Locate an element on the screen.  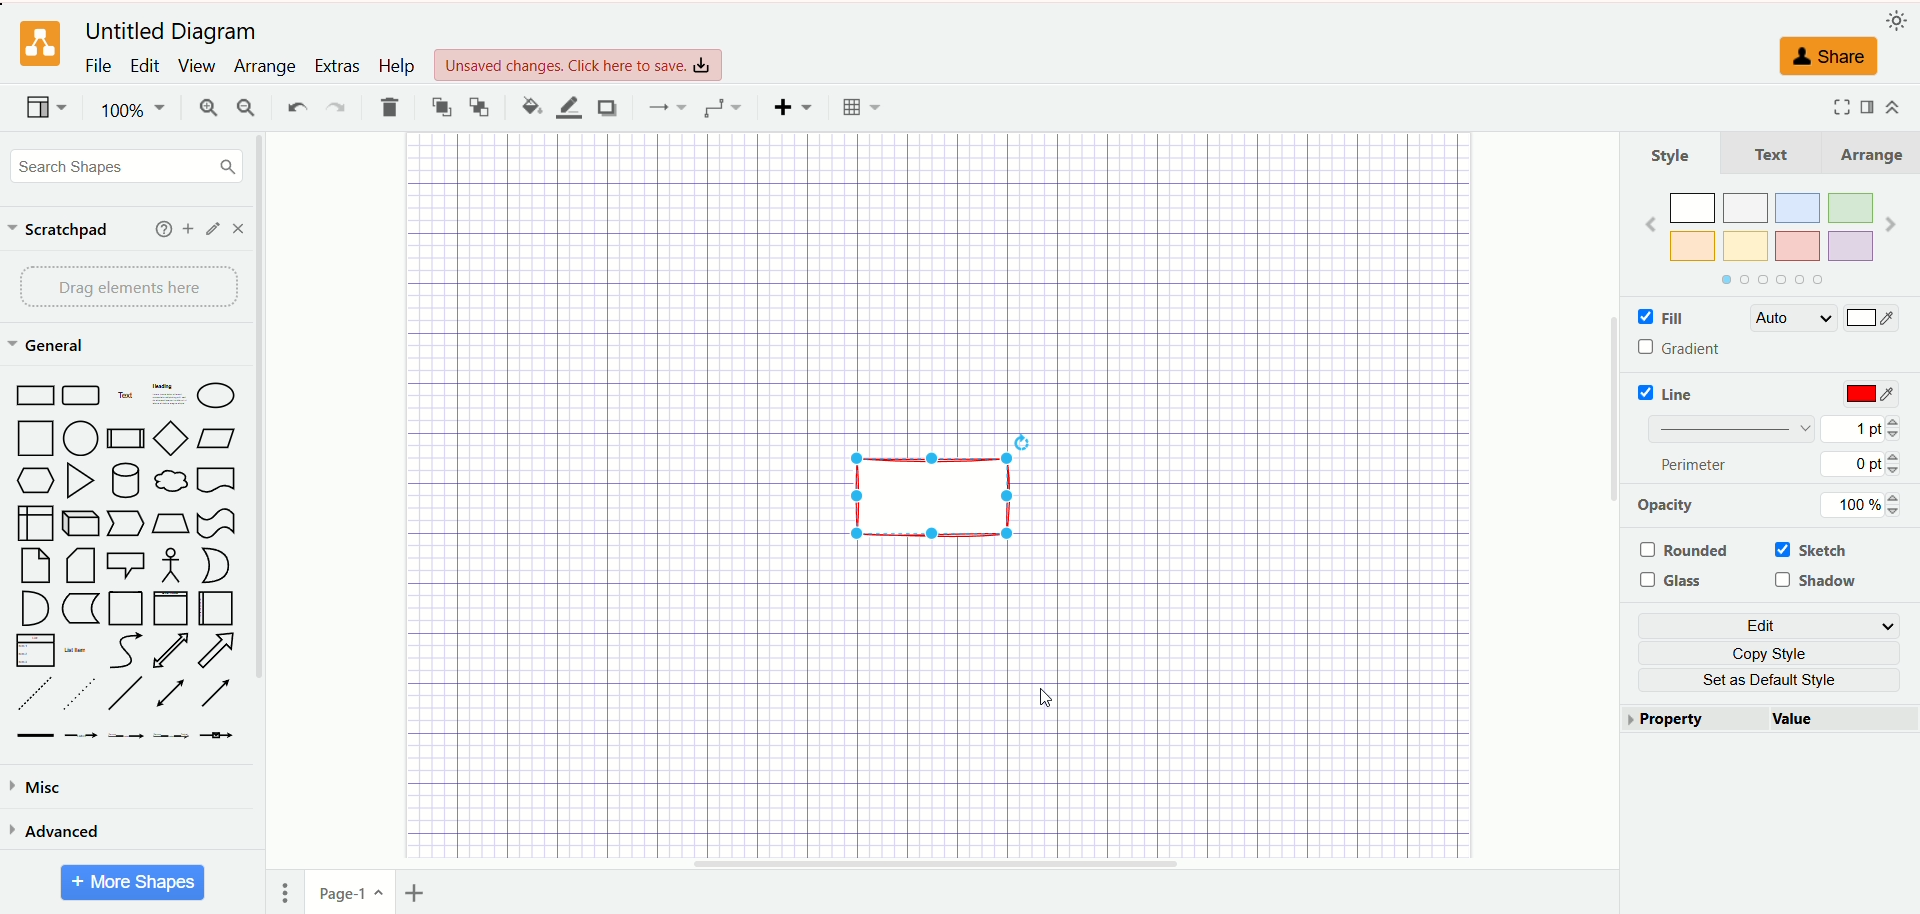
copy style is located at coordinates (1768, 652).